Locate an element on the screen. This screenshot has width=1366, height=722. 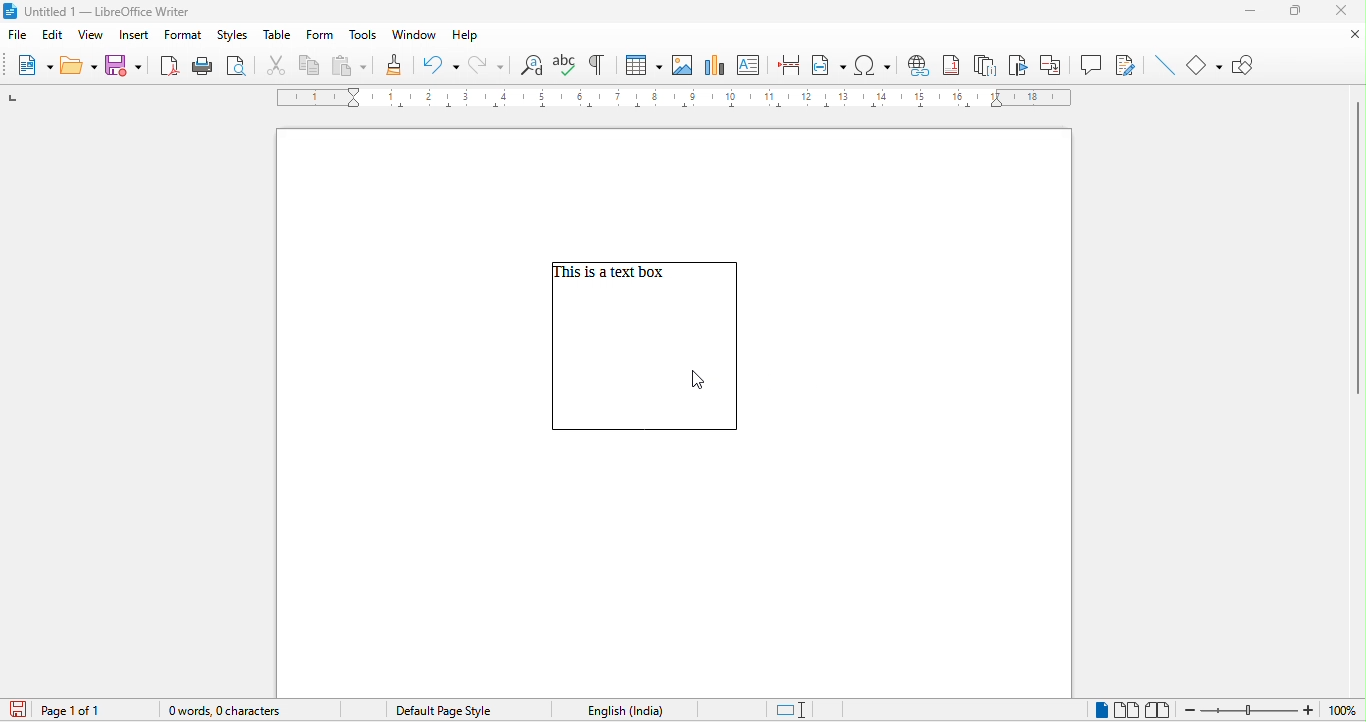
book view is located at coordinates (1158, 708).